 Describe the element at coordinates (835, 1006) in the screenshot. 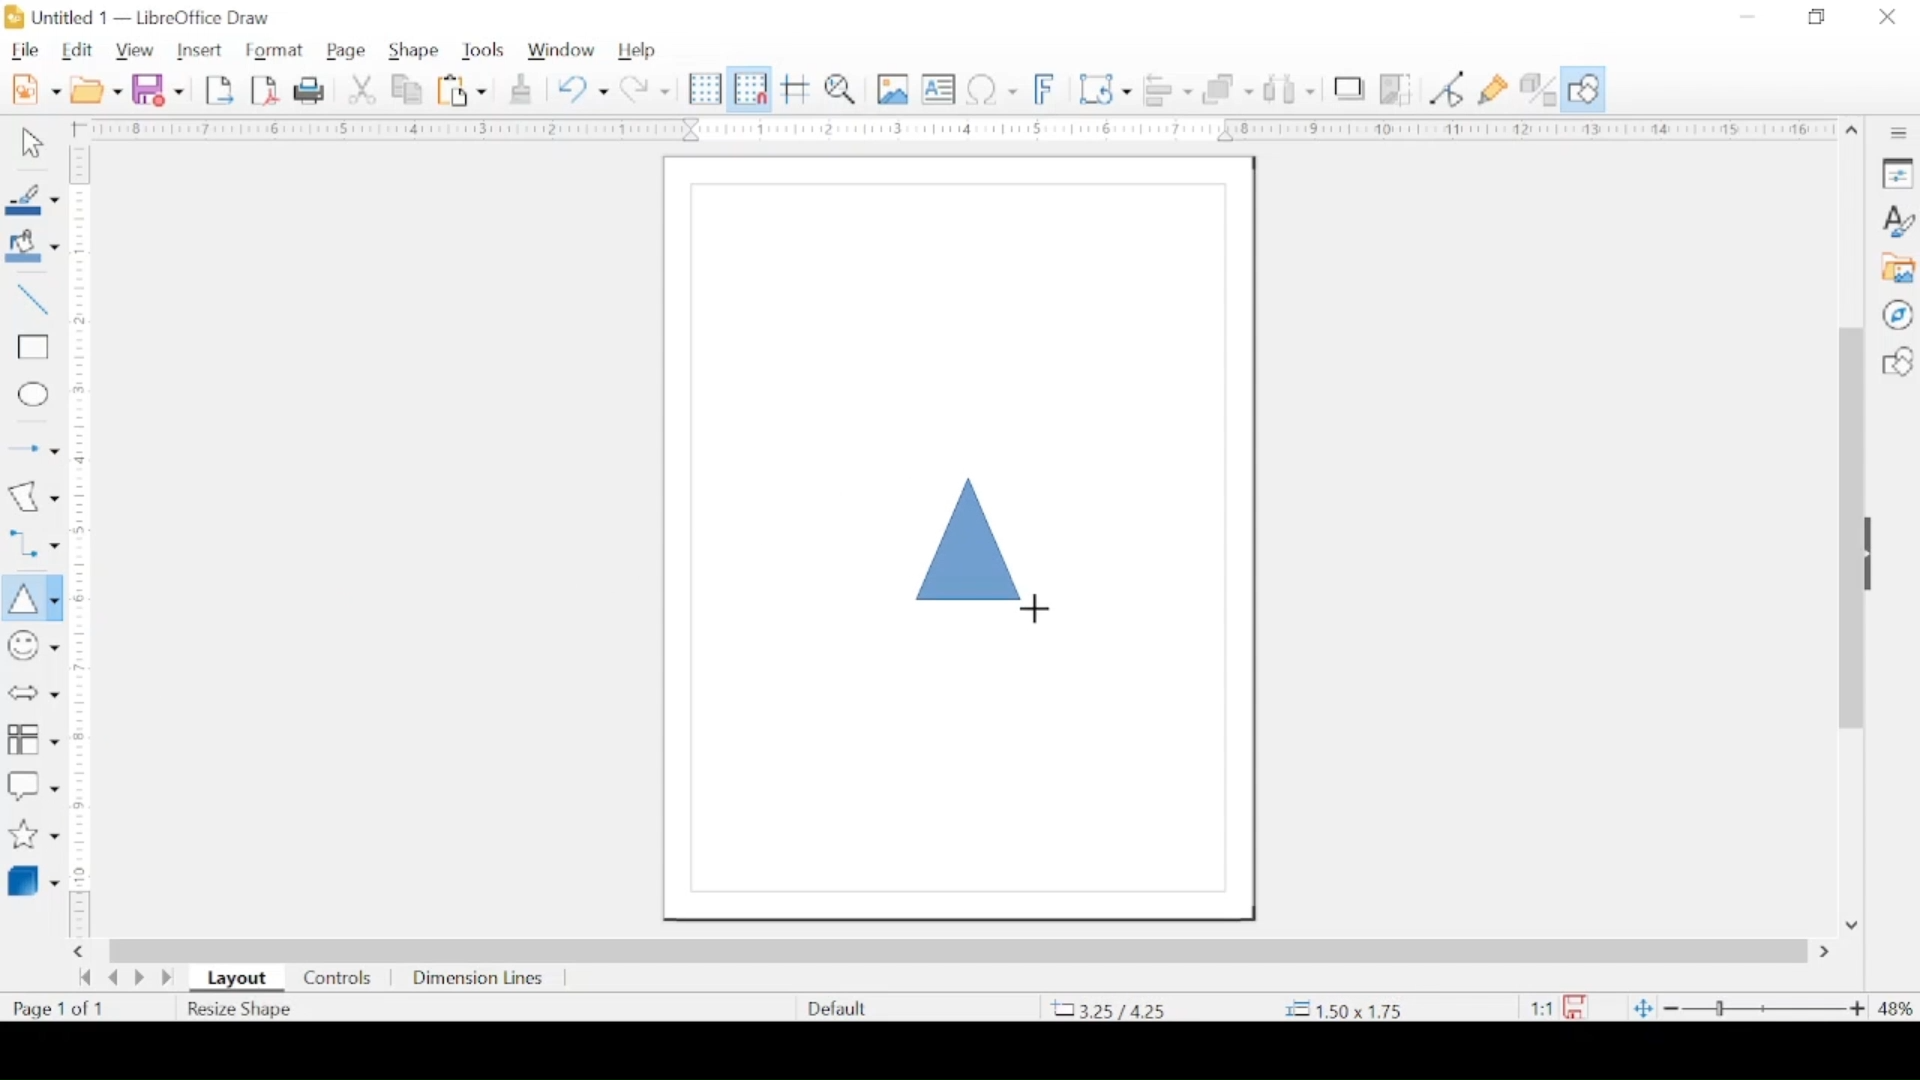

I see `defaults` at that location.